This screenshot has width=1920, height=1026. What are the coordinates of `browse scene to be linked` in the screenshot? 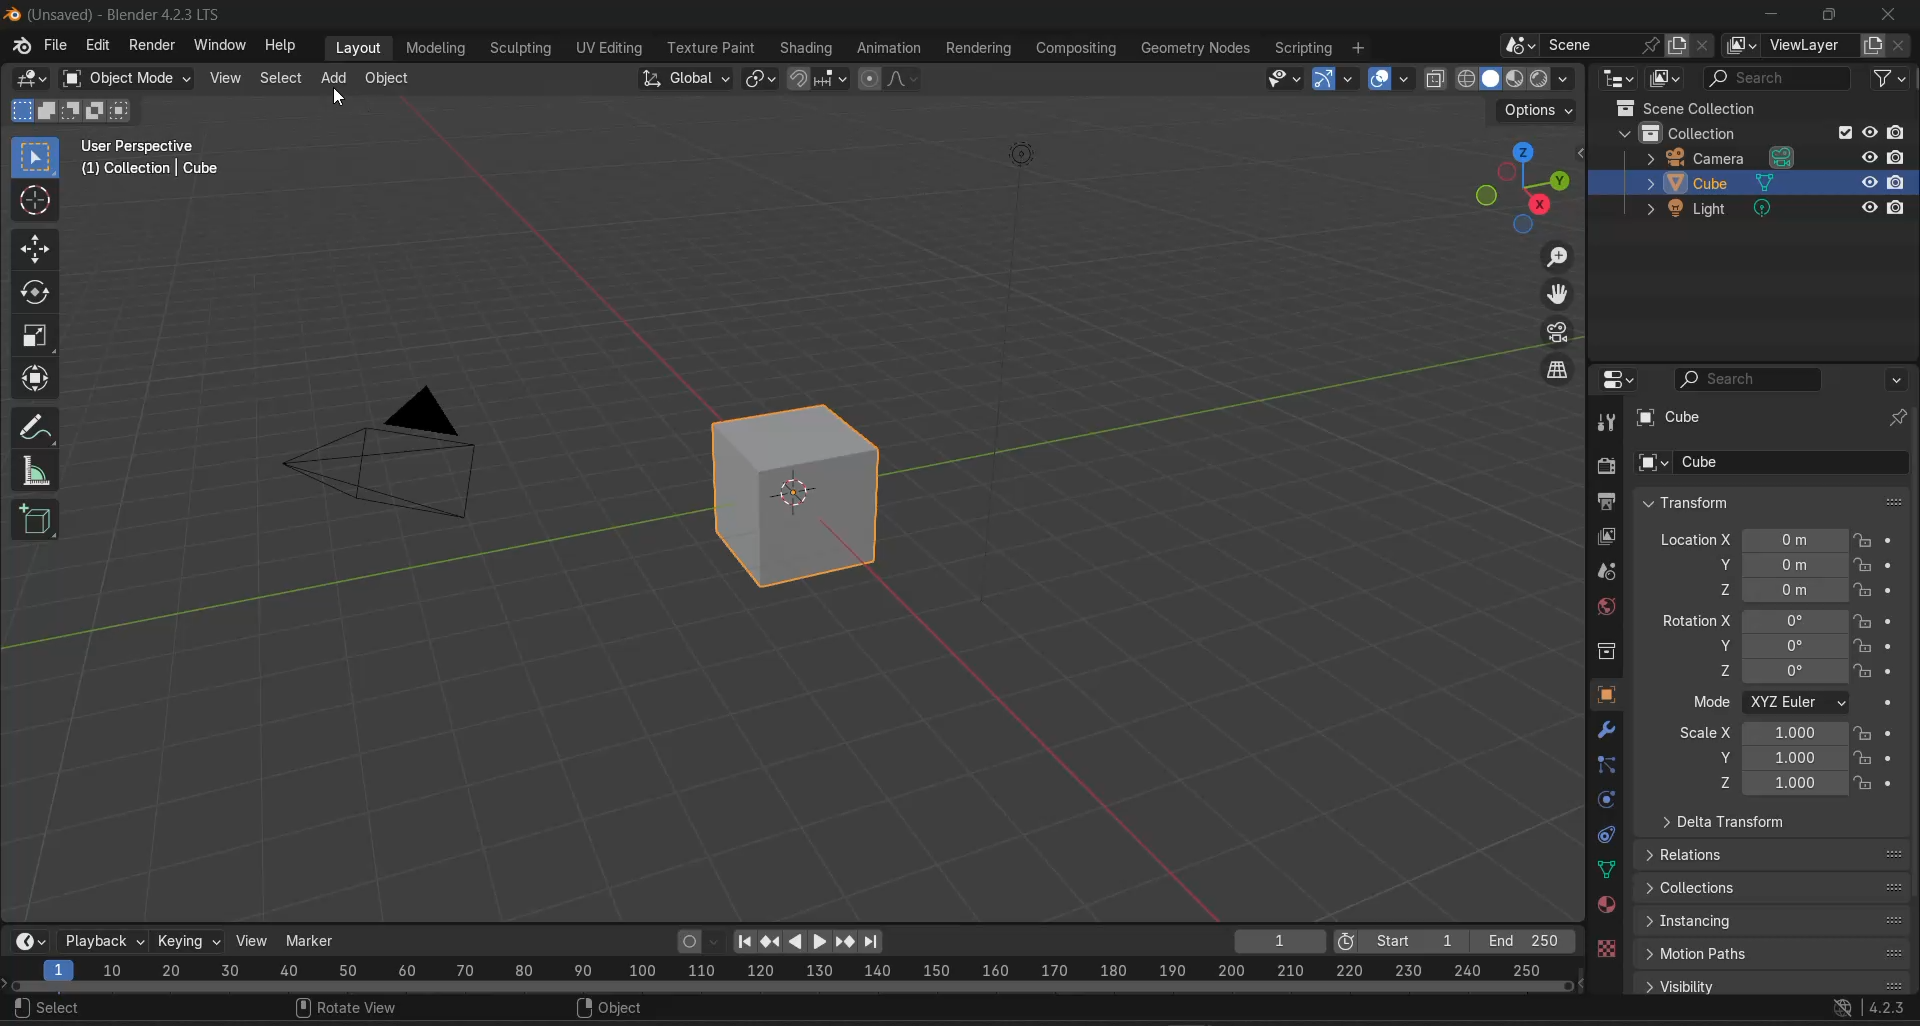 It's located at (1519, 45).